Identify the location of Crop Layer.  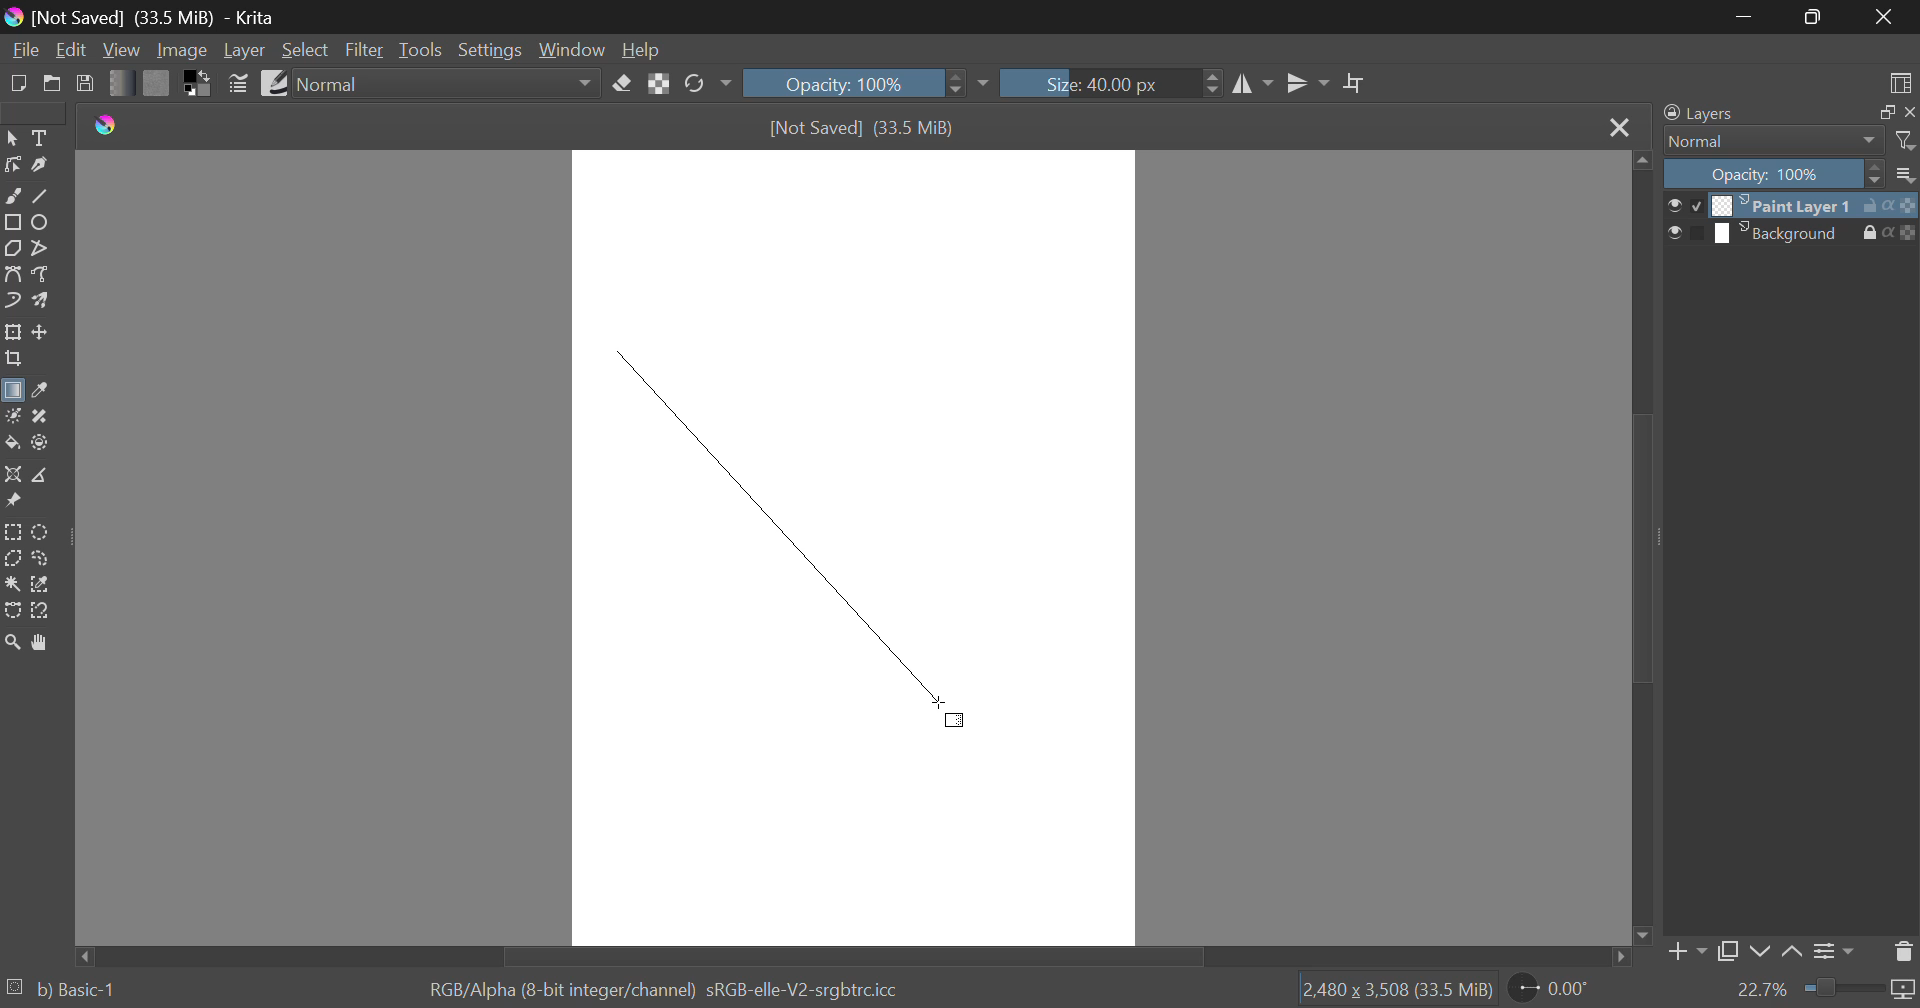
(12, 361).